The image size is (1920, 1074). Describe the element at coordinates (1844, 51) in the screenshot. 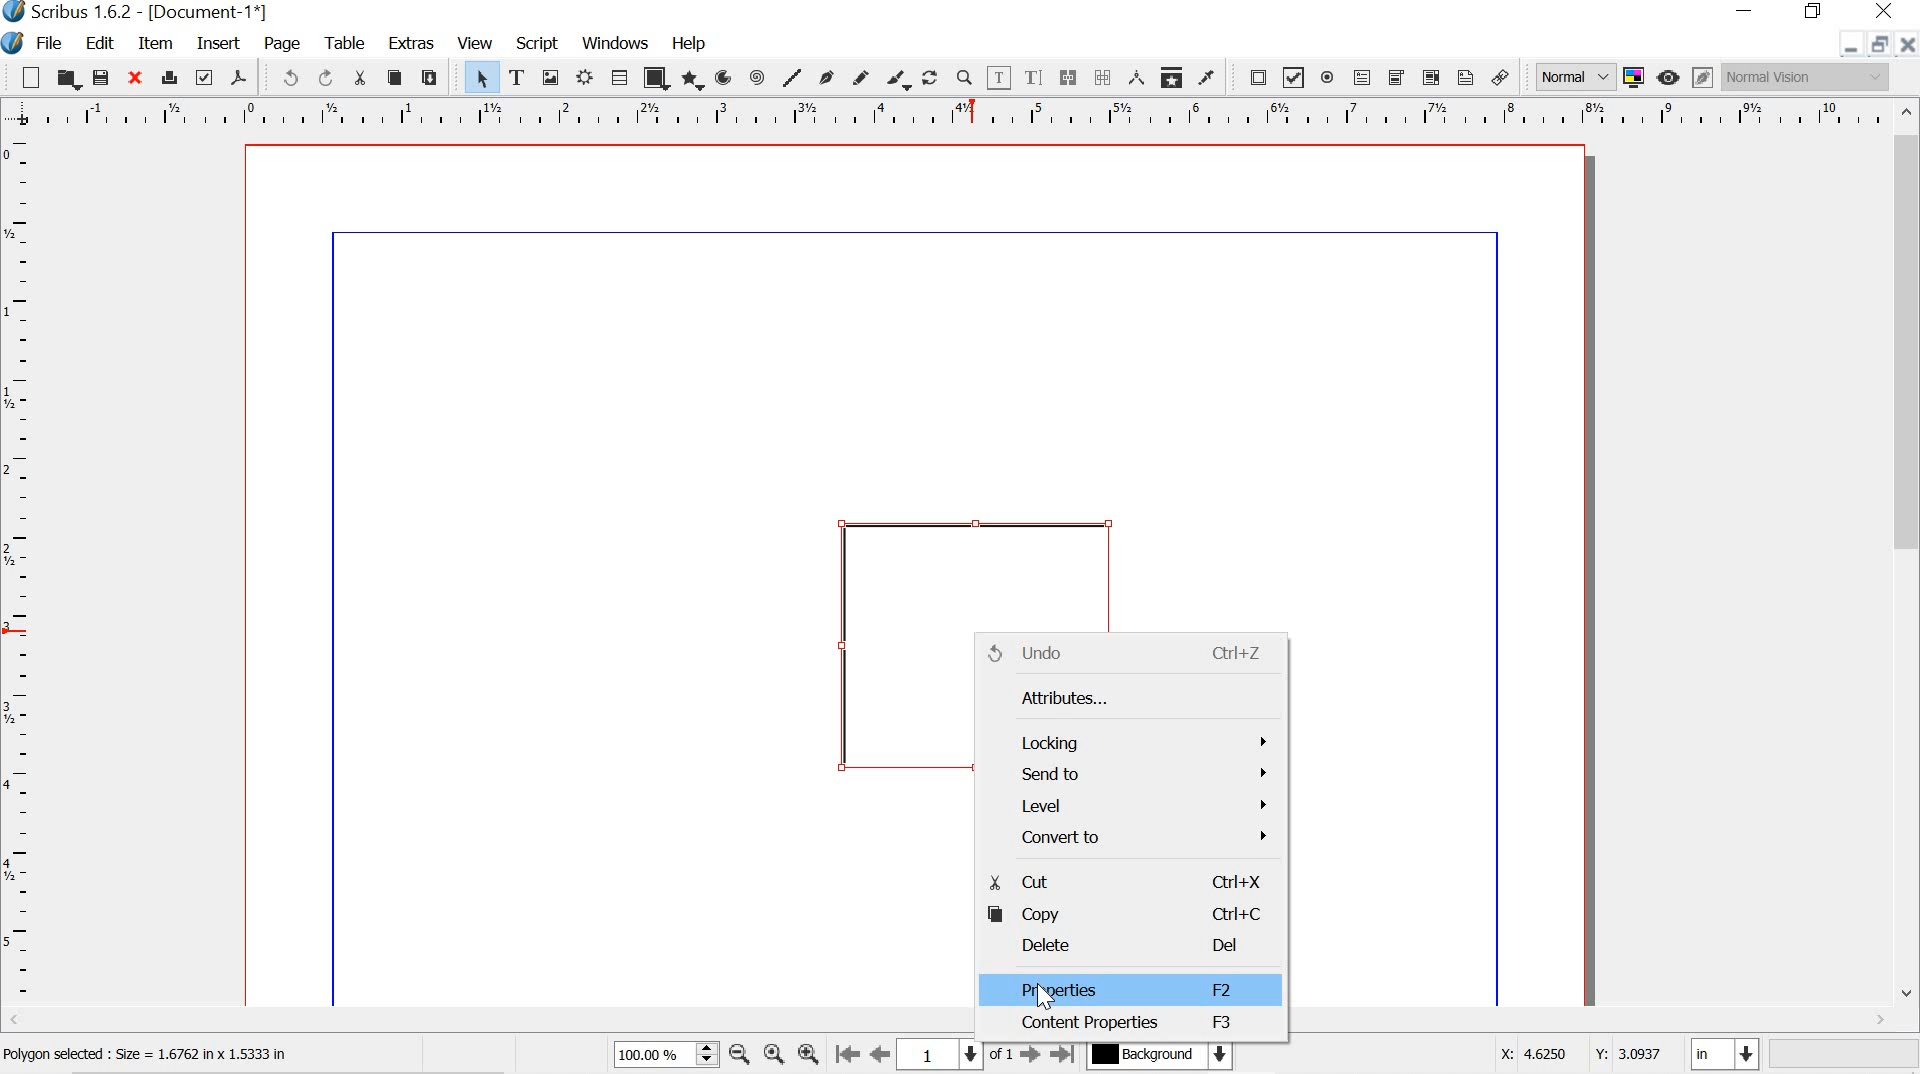

I see `MINIMIZE` at that location.